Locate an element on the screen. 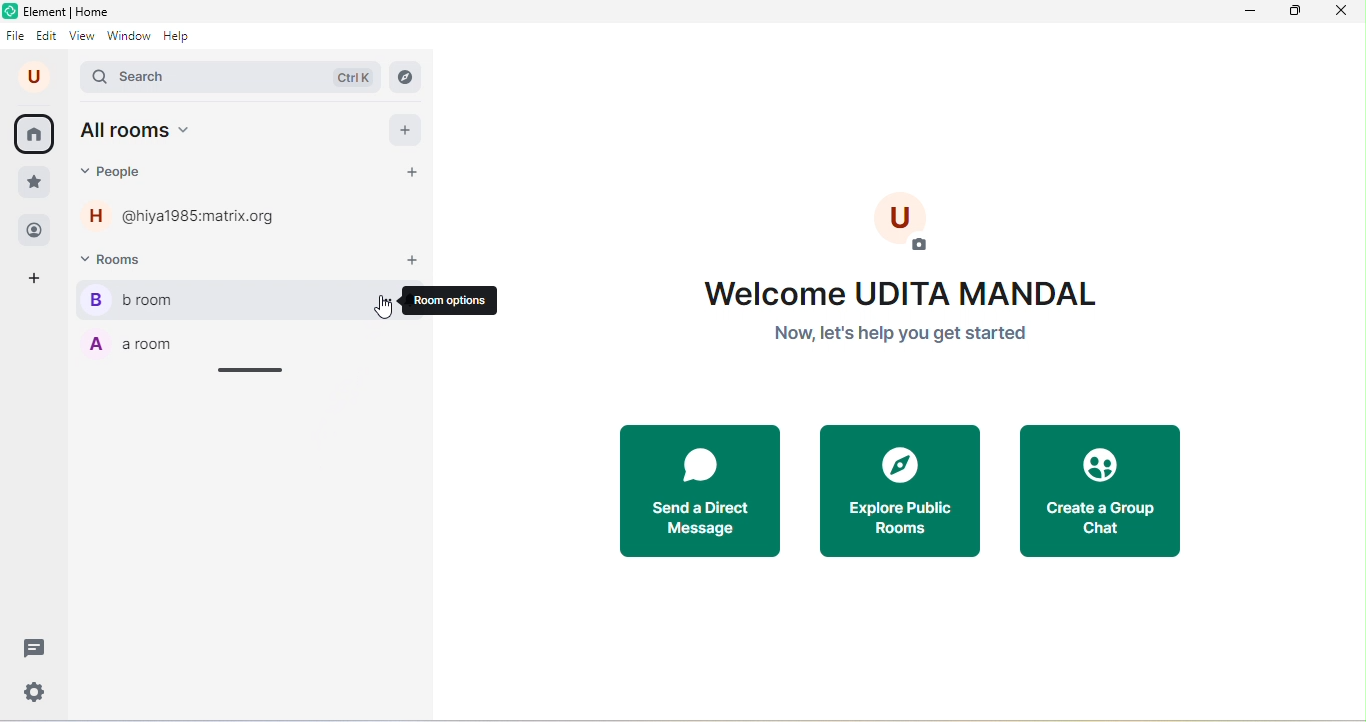 This screenshot has width=1366, height=722. create a chat group is located at coordinates (1100, 491).